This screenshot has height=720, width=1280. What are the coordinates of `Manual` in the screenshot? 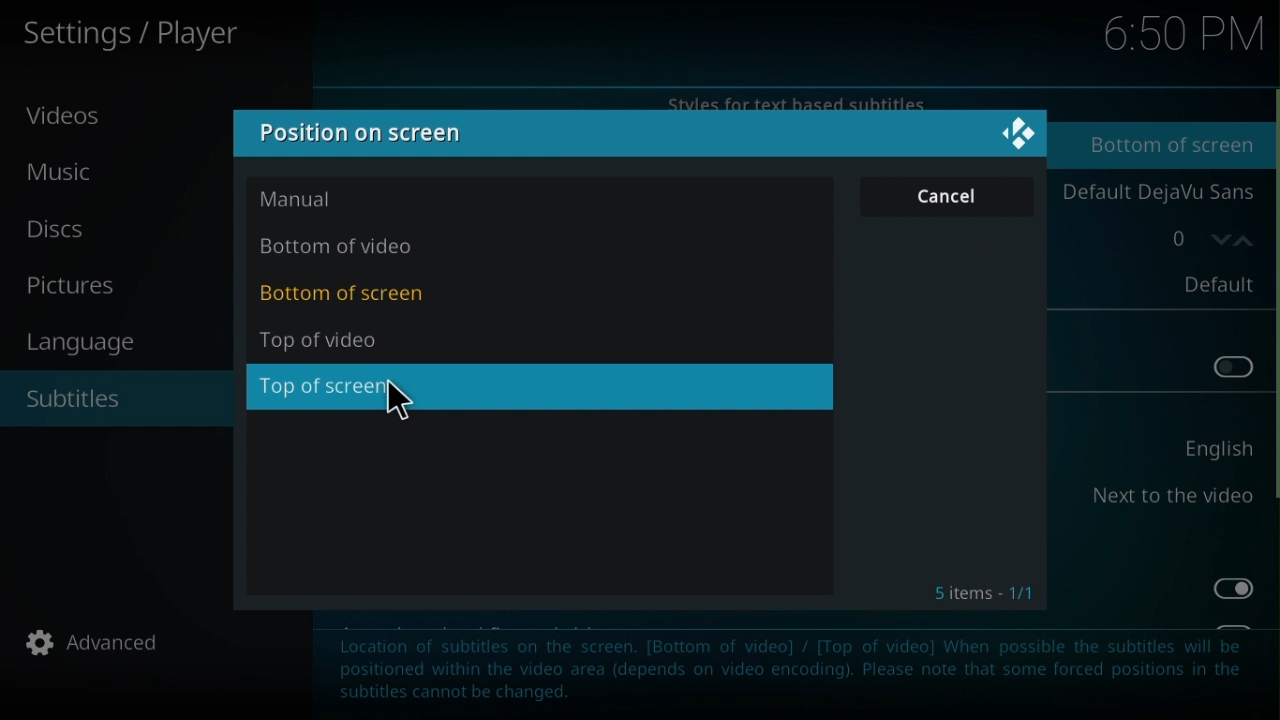 It's located at (318, 198).